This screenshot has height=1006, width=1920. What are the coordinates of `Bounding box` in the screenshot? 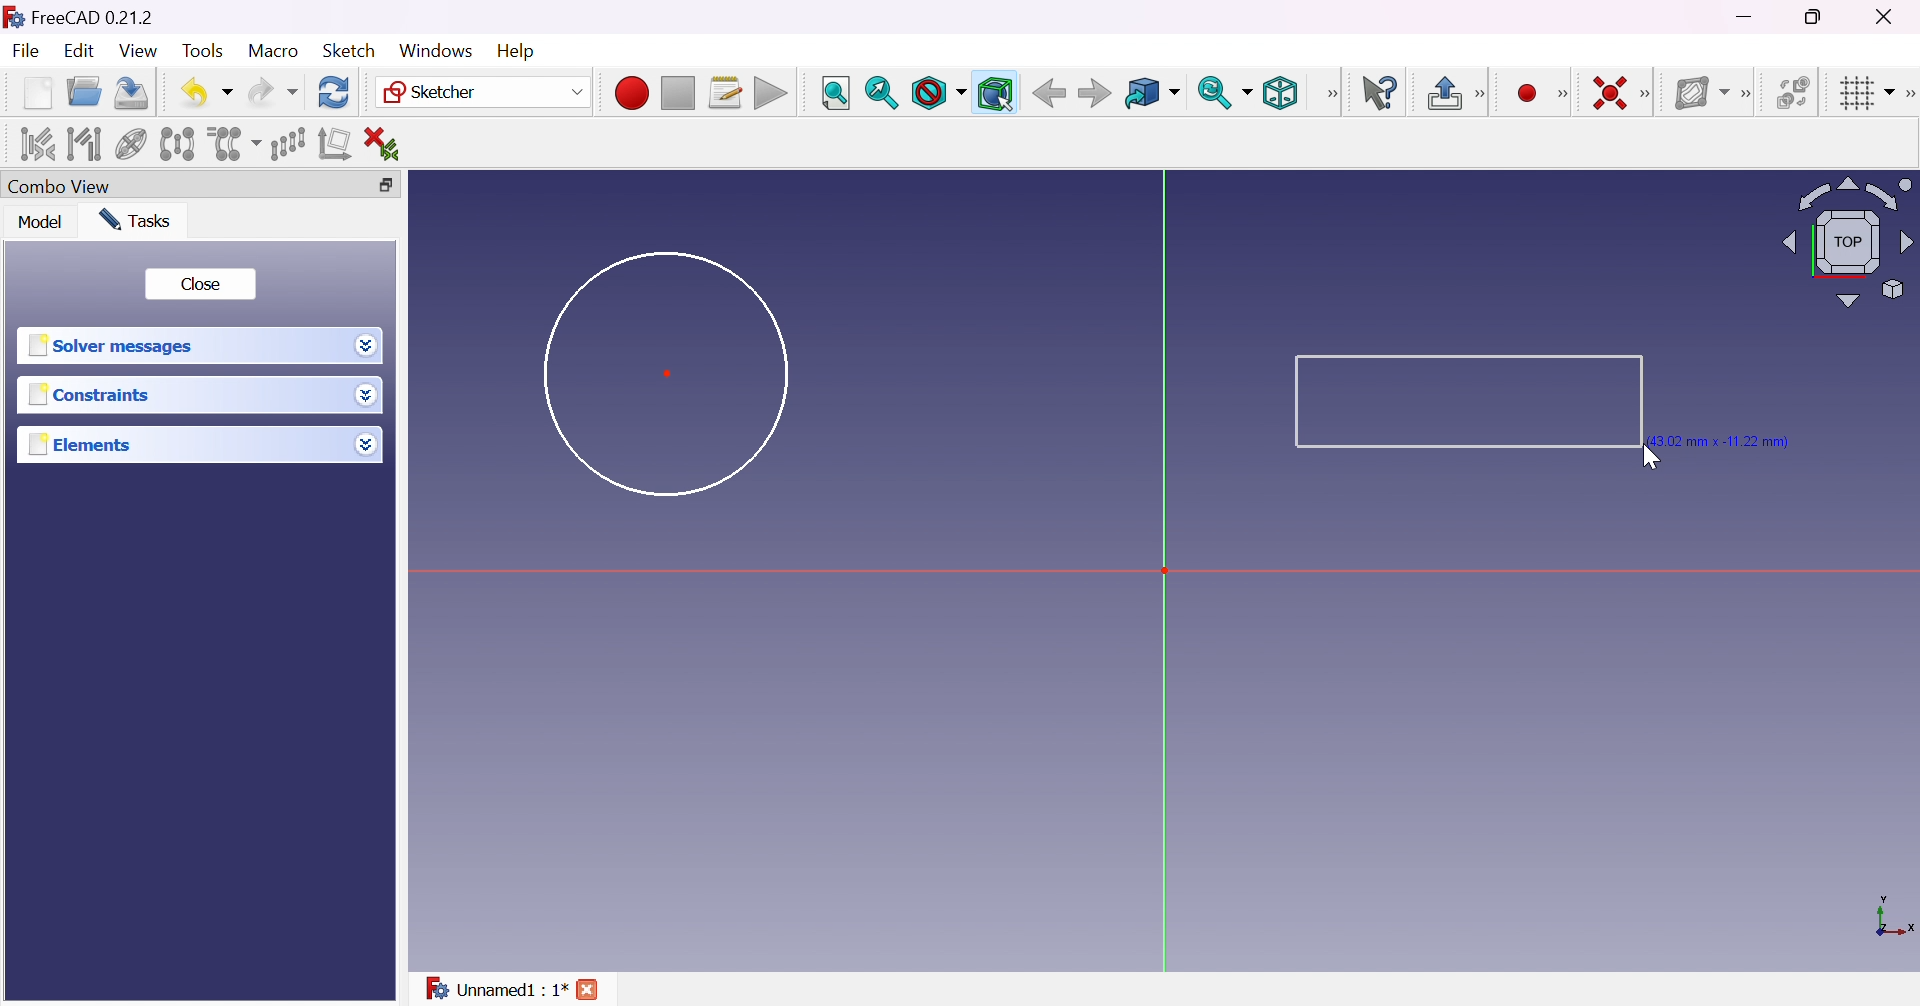 It's located at (997, 94).